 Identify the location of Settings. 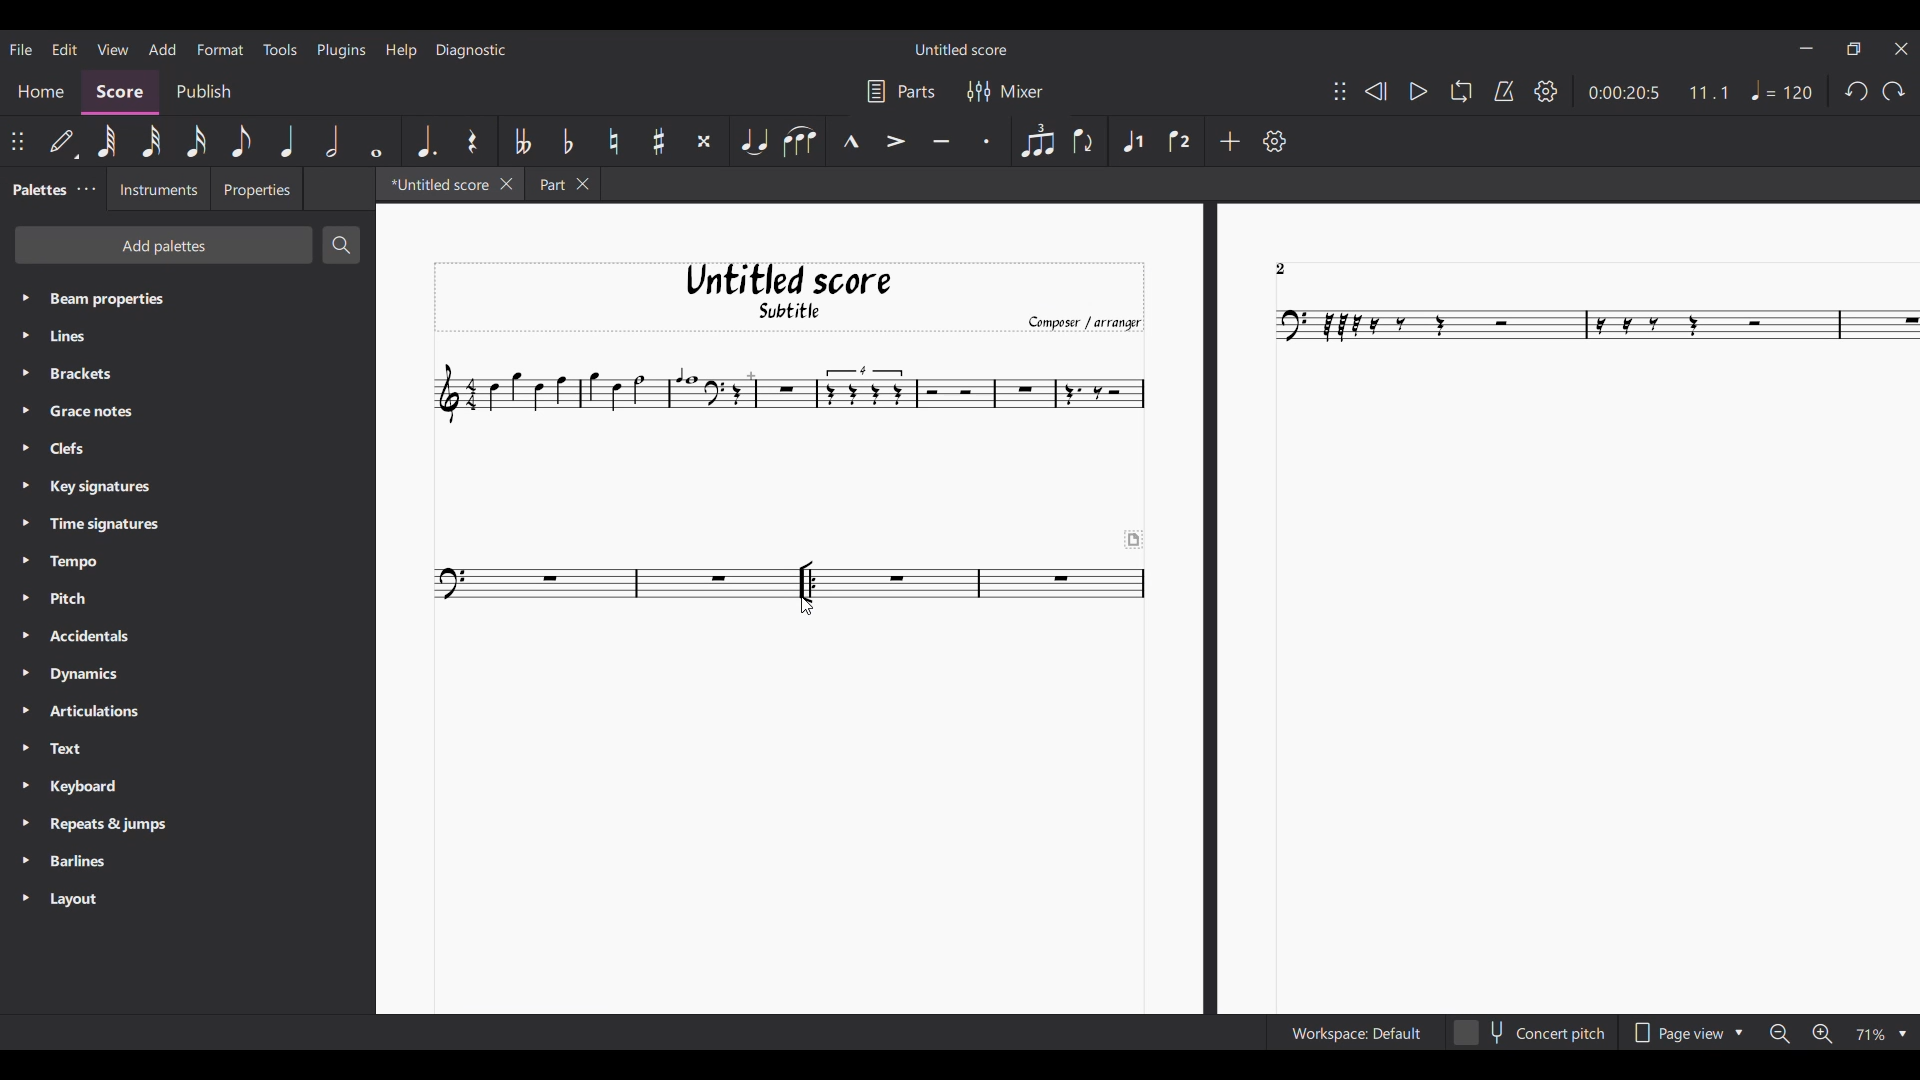
(1547, 91).